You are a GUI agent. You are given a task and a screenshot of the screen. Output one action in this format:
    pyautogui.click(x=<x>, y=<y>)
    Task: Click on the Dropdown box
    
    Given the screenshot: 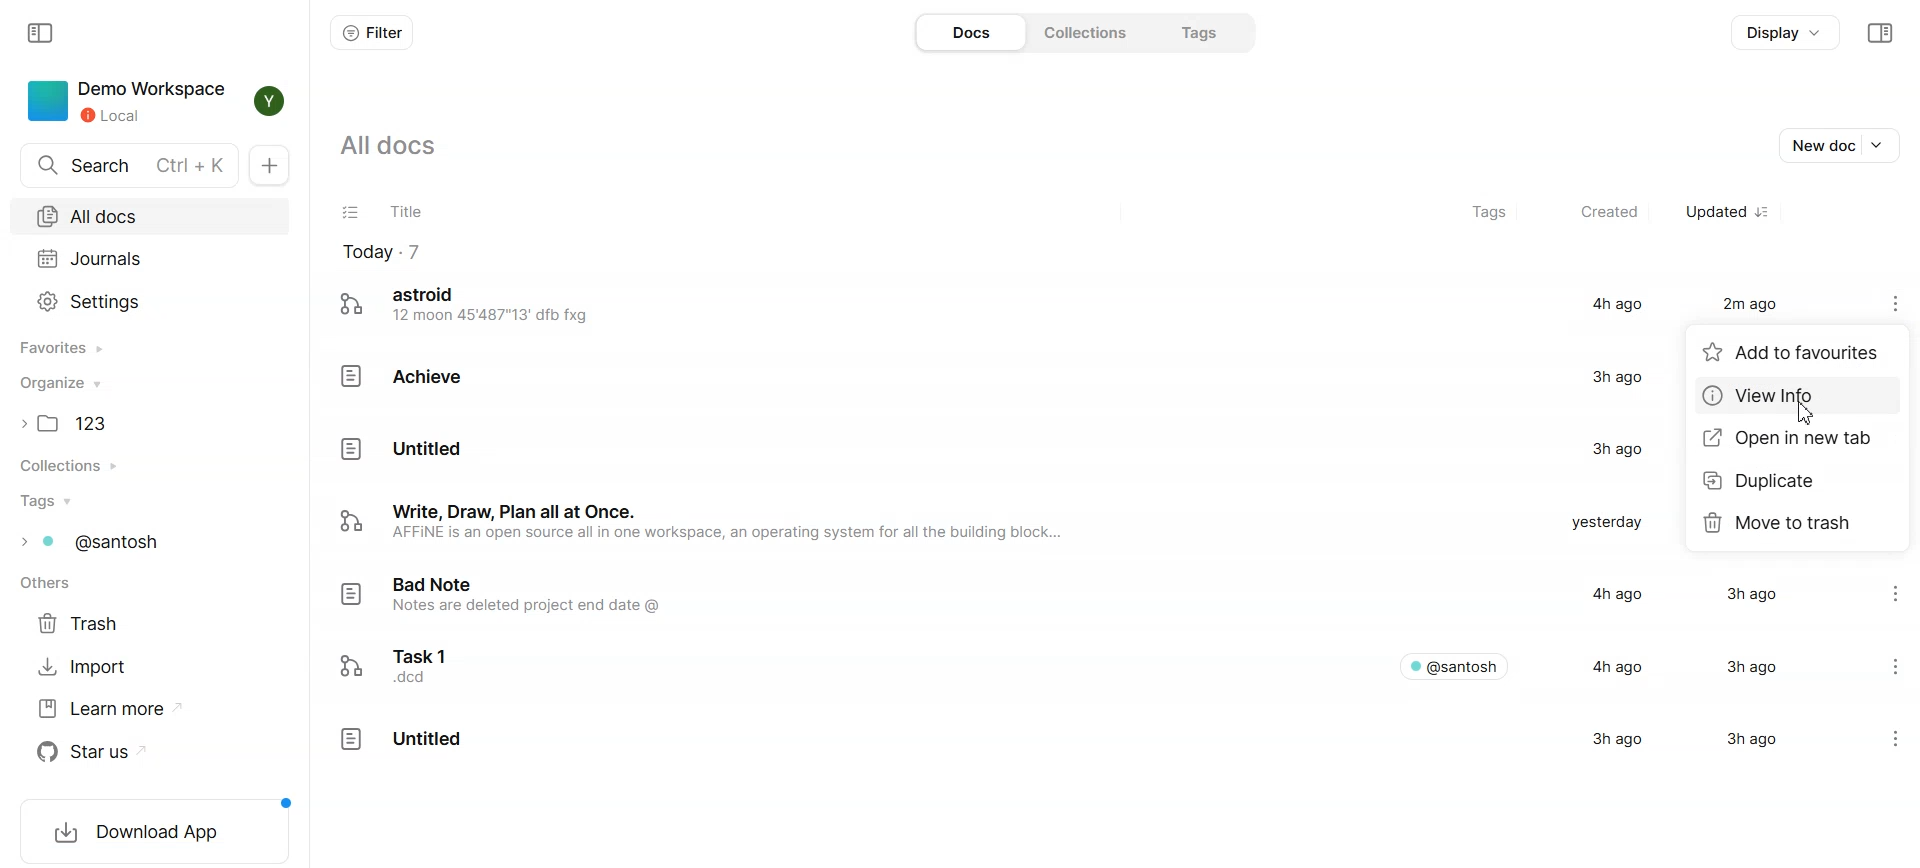 What is the action you would take?
    pyautogui.click(x=1881, y=145)
    